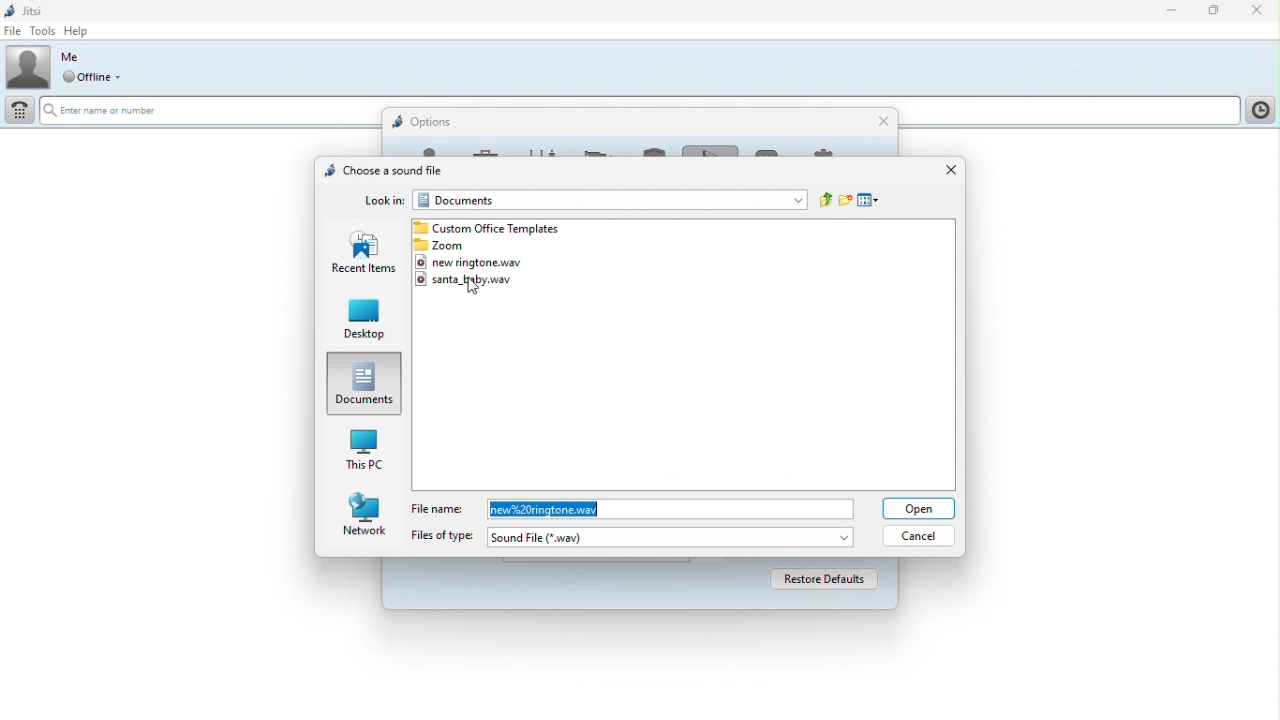 This screenshot has width=1280, height=720. I want to click on © new ringtone.wav, so click(475, 261).